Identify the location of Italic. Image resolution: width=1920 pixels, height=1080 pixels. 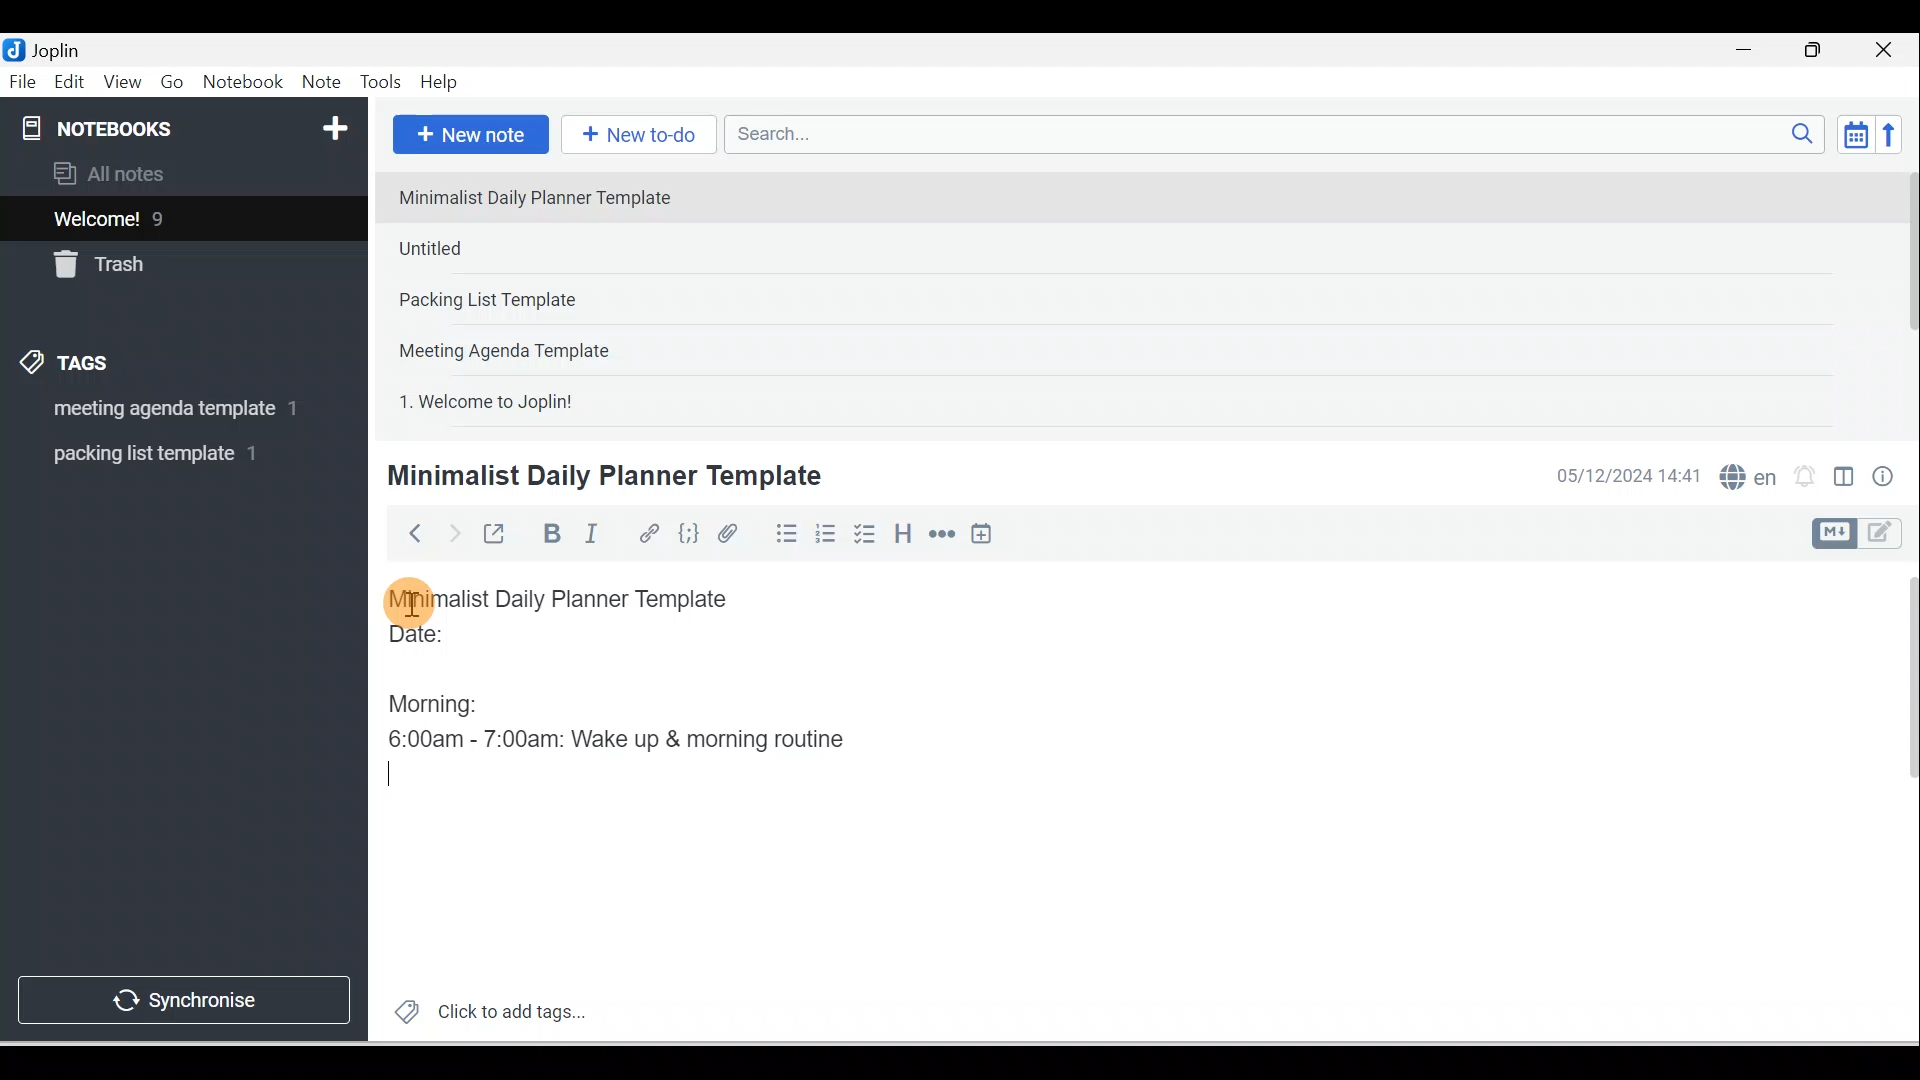
(595, 537).